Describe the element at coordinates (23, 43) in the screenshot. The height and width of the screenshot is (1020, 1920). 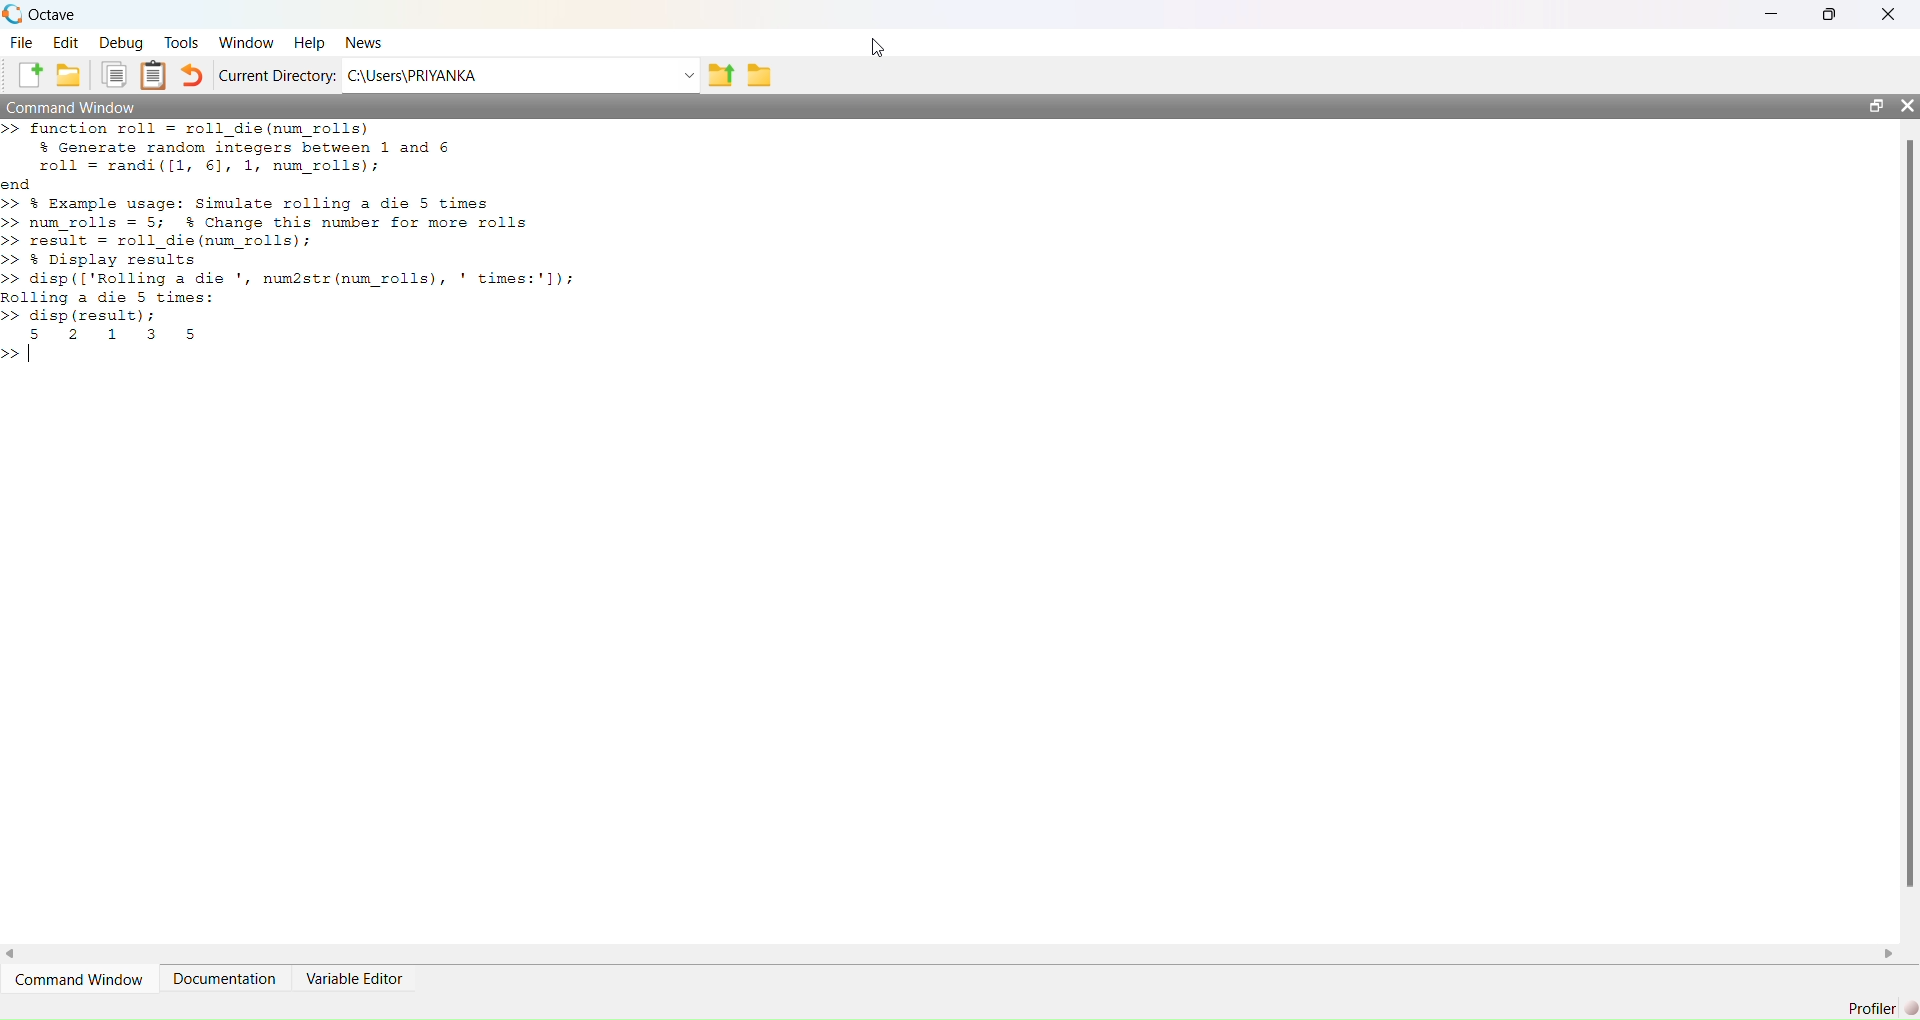
I see `file` at that location.